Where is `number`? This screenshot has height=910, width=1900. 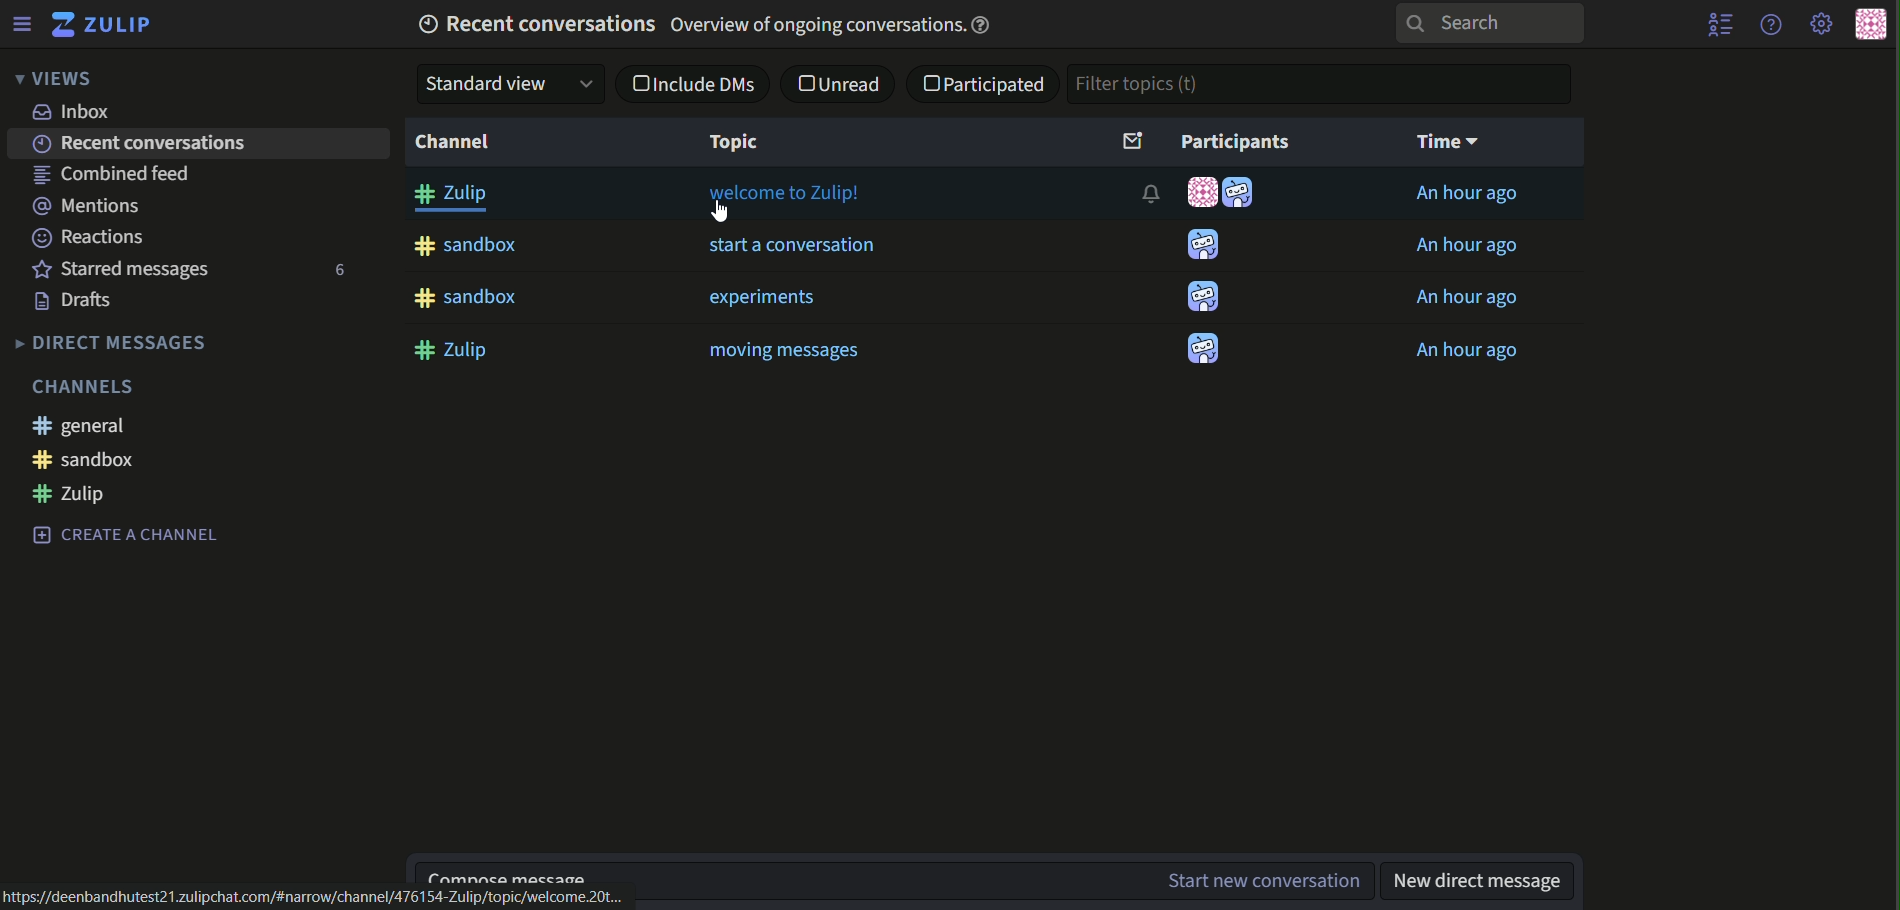
number is located at coordinates (335, 272).